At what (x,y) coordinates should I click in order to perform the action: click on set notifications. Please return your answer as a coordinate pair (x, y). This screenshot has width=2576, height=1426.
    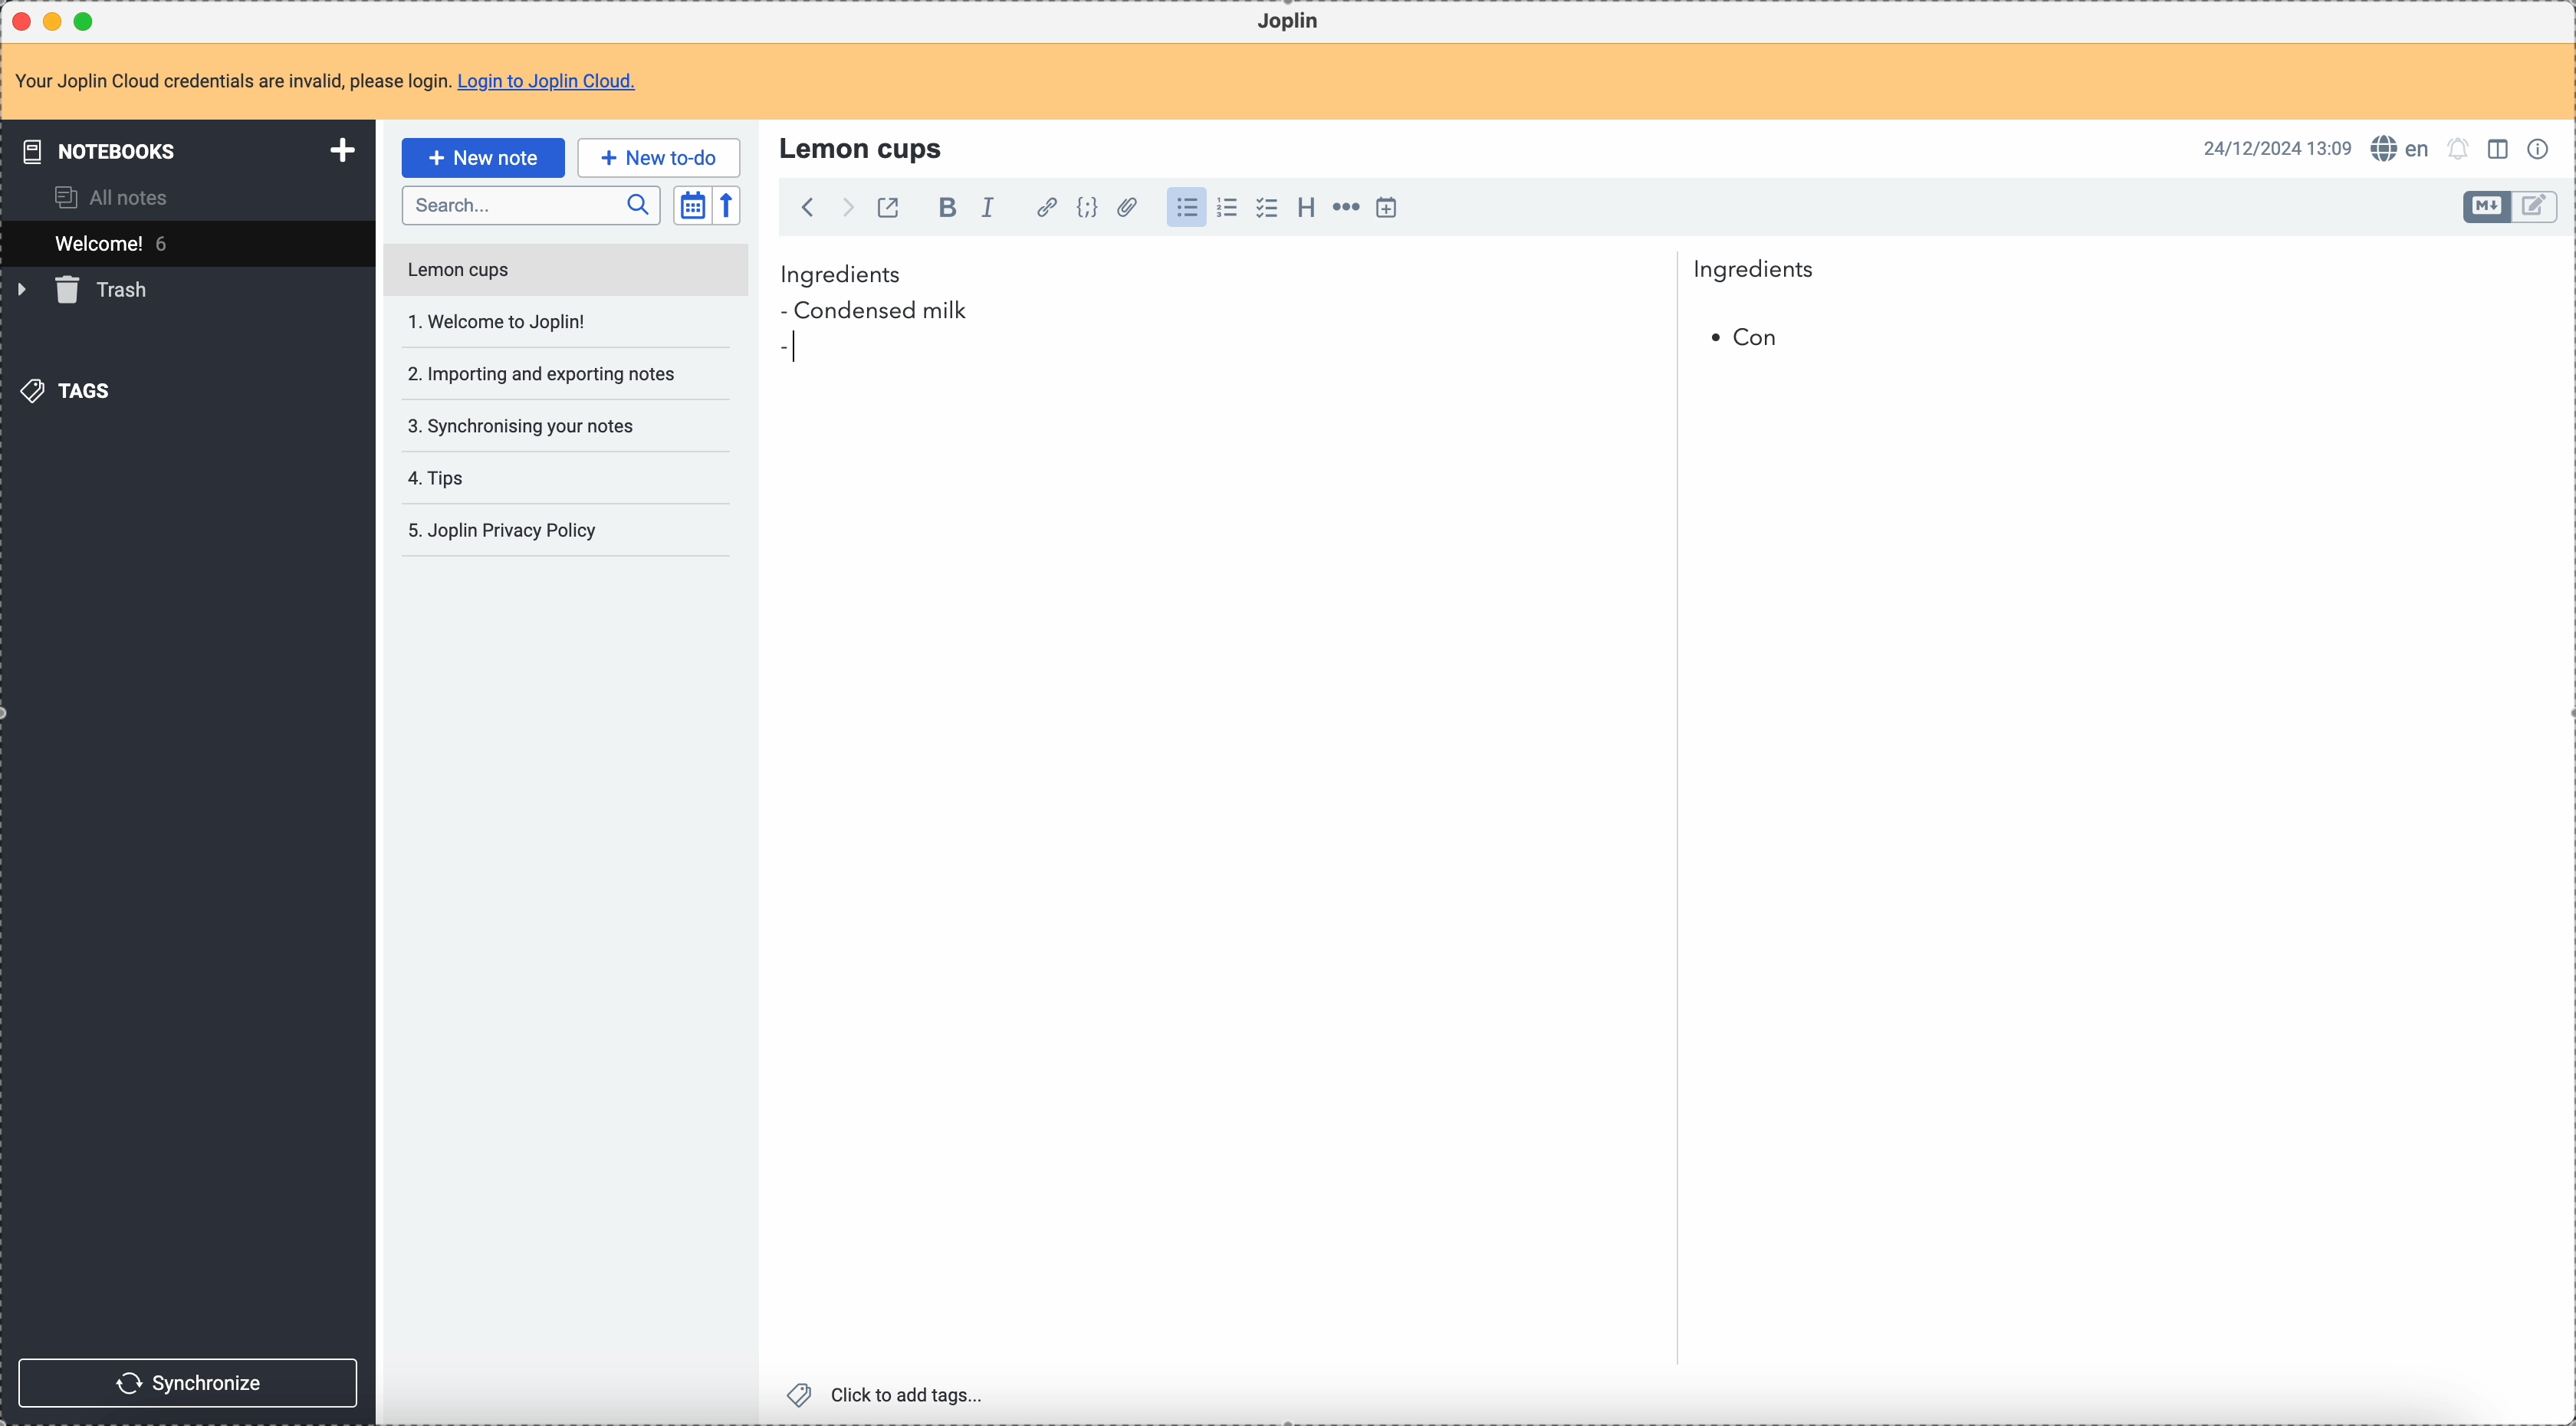
    Looking at the image, I should click on (2459, 148).